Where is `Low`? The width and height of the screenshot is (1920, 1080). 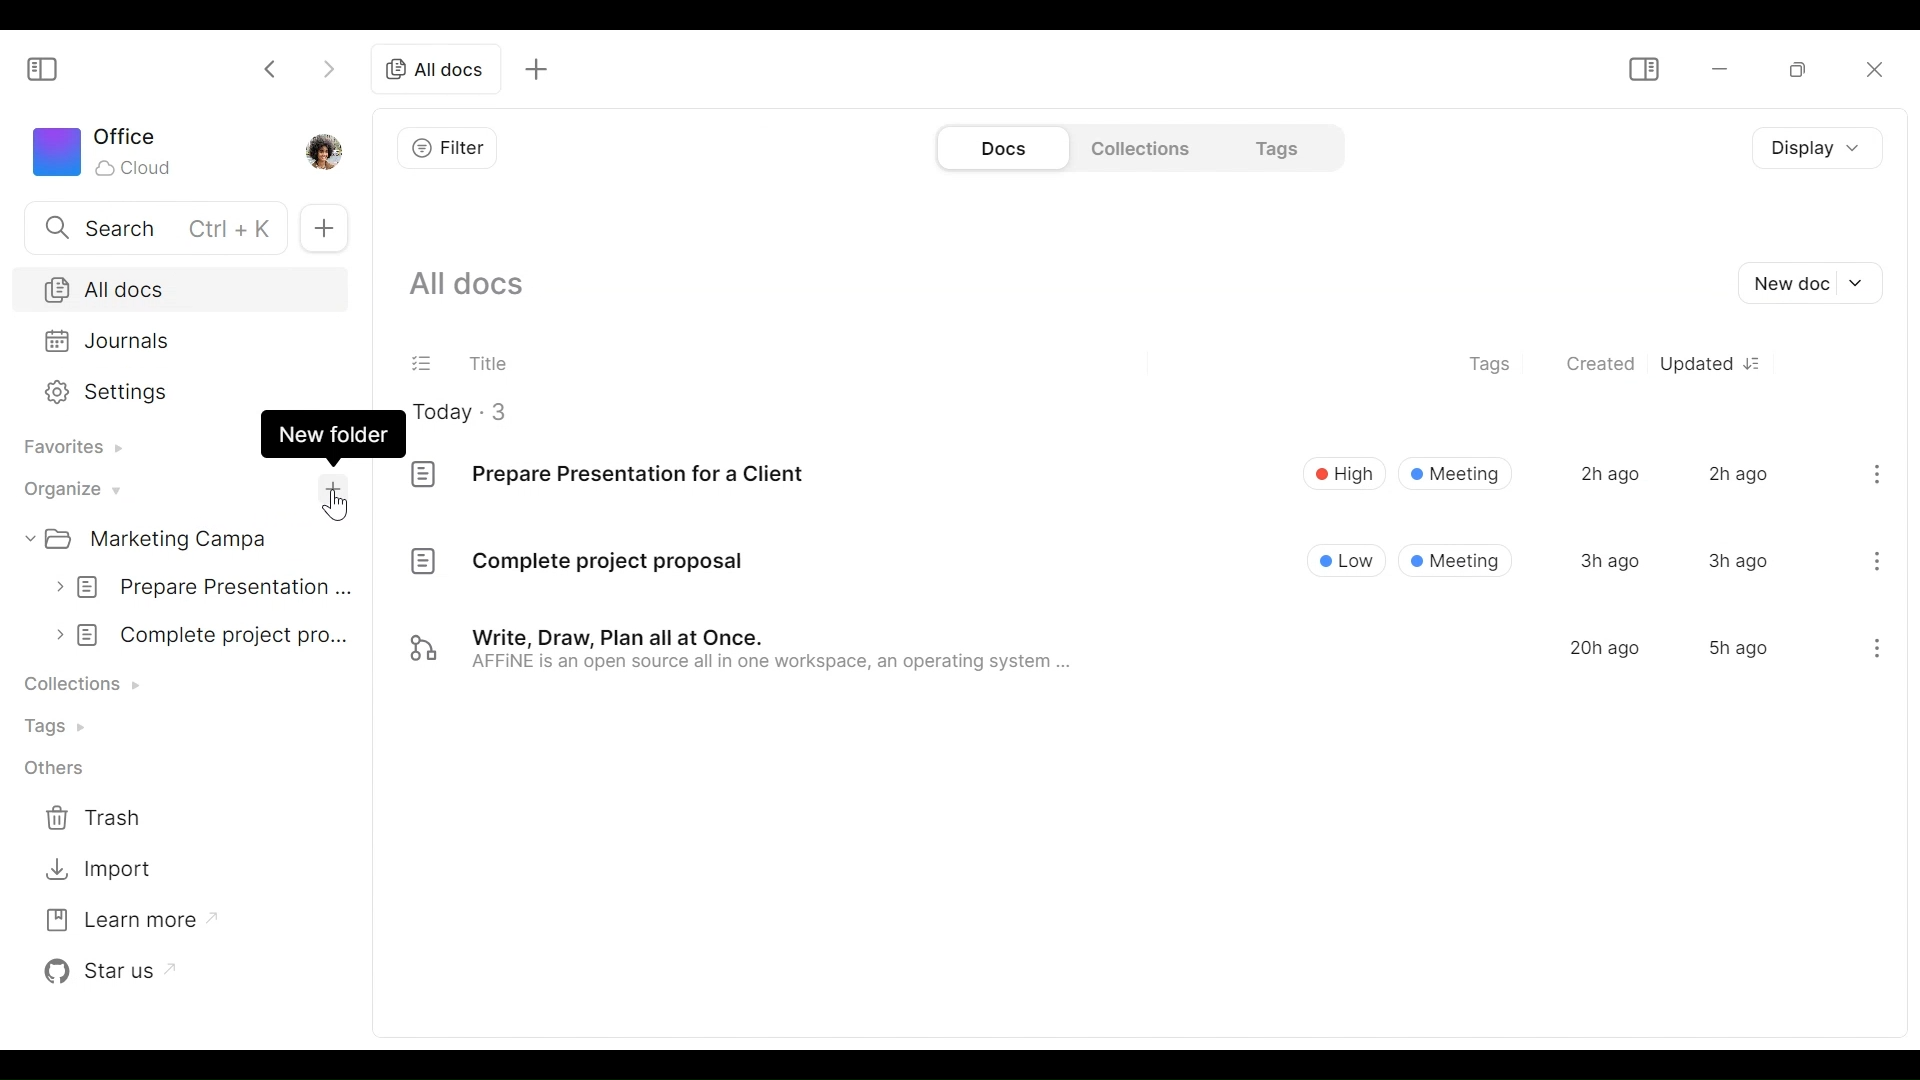
Low is located at coordinates (1348, 559).